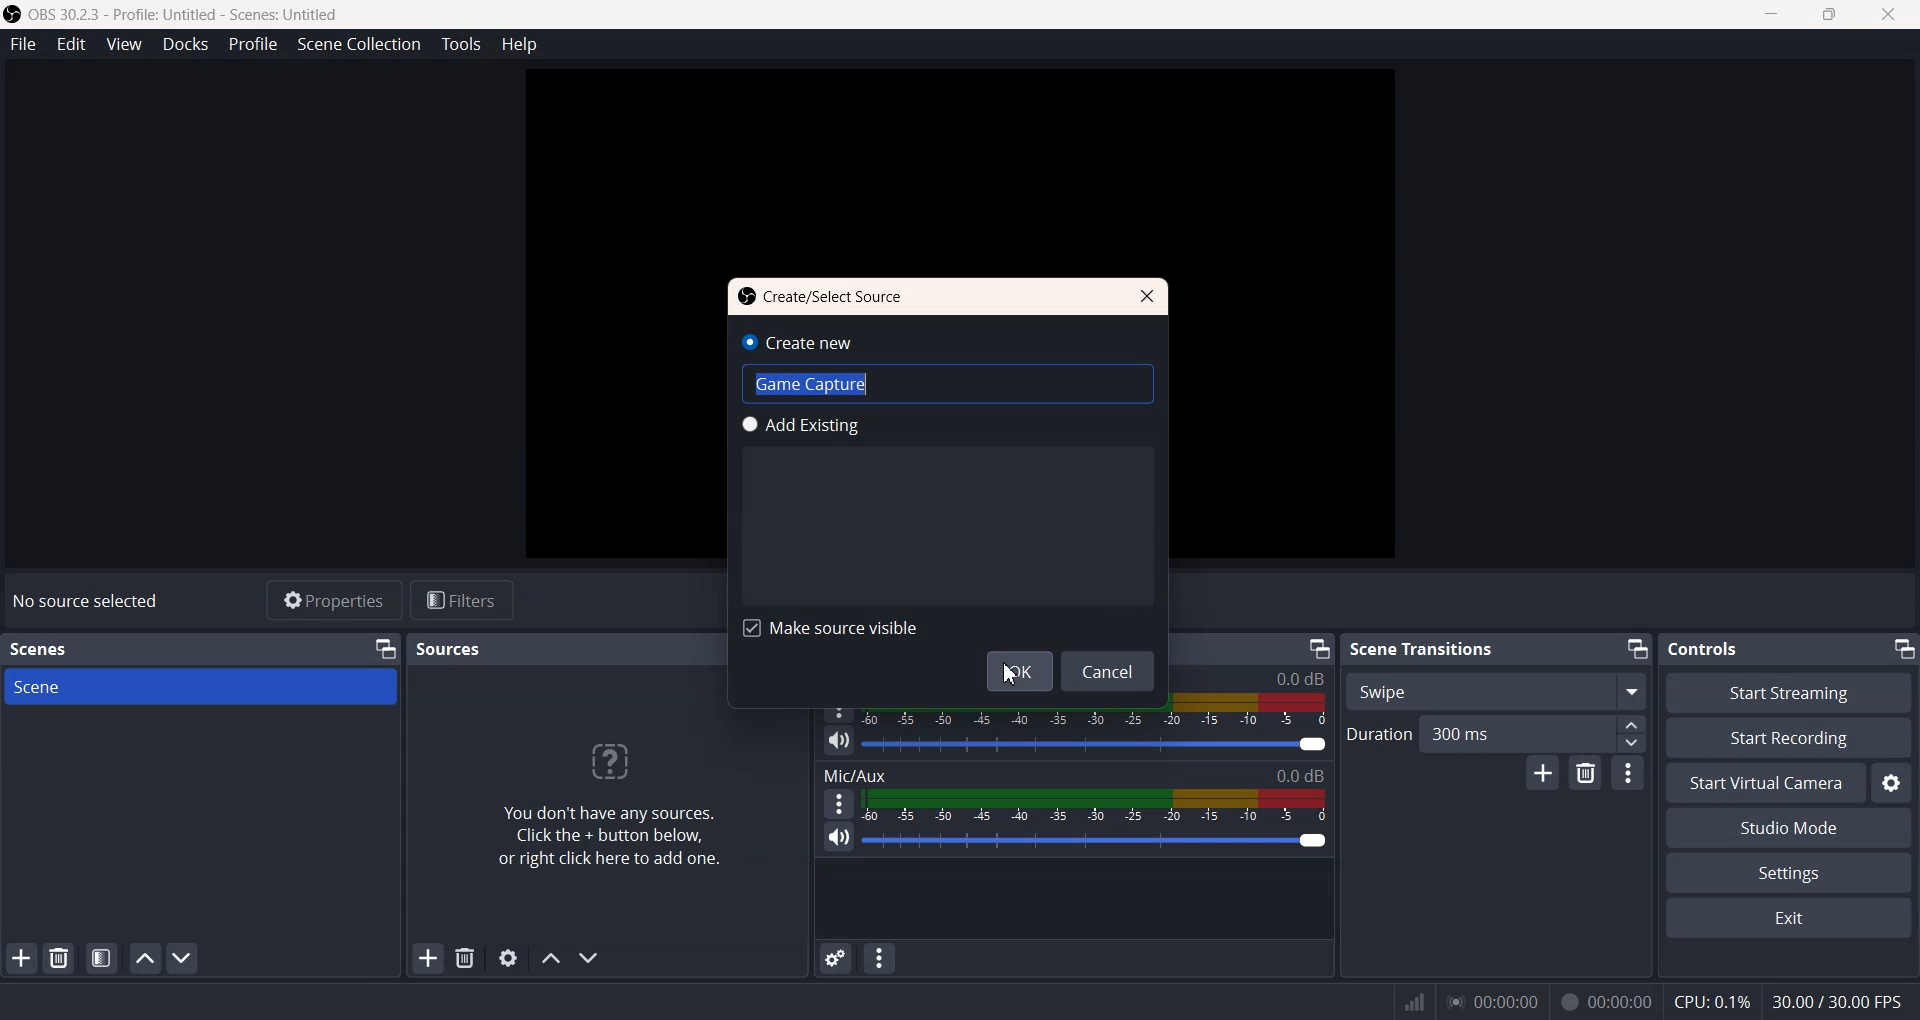 The image size is (1920, 1020). I want to click on Swipe, so click(1494, 691).